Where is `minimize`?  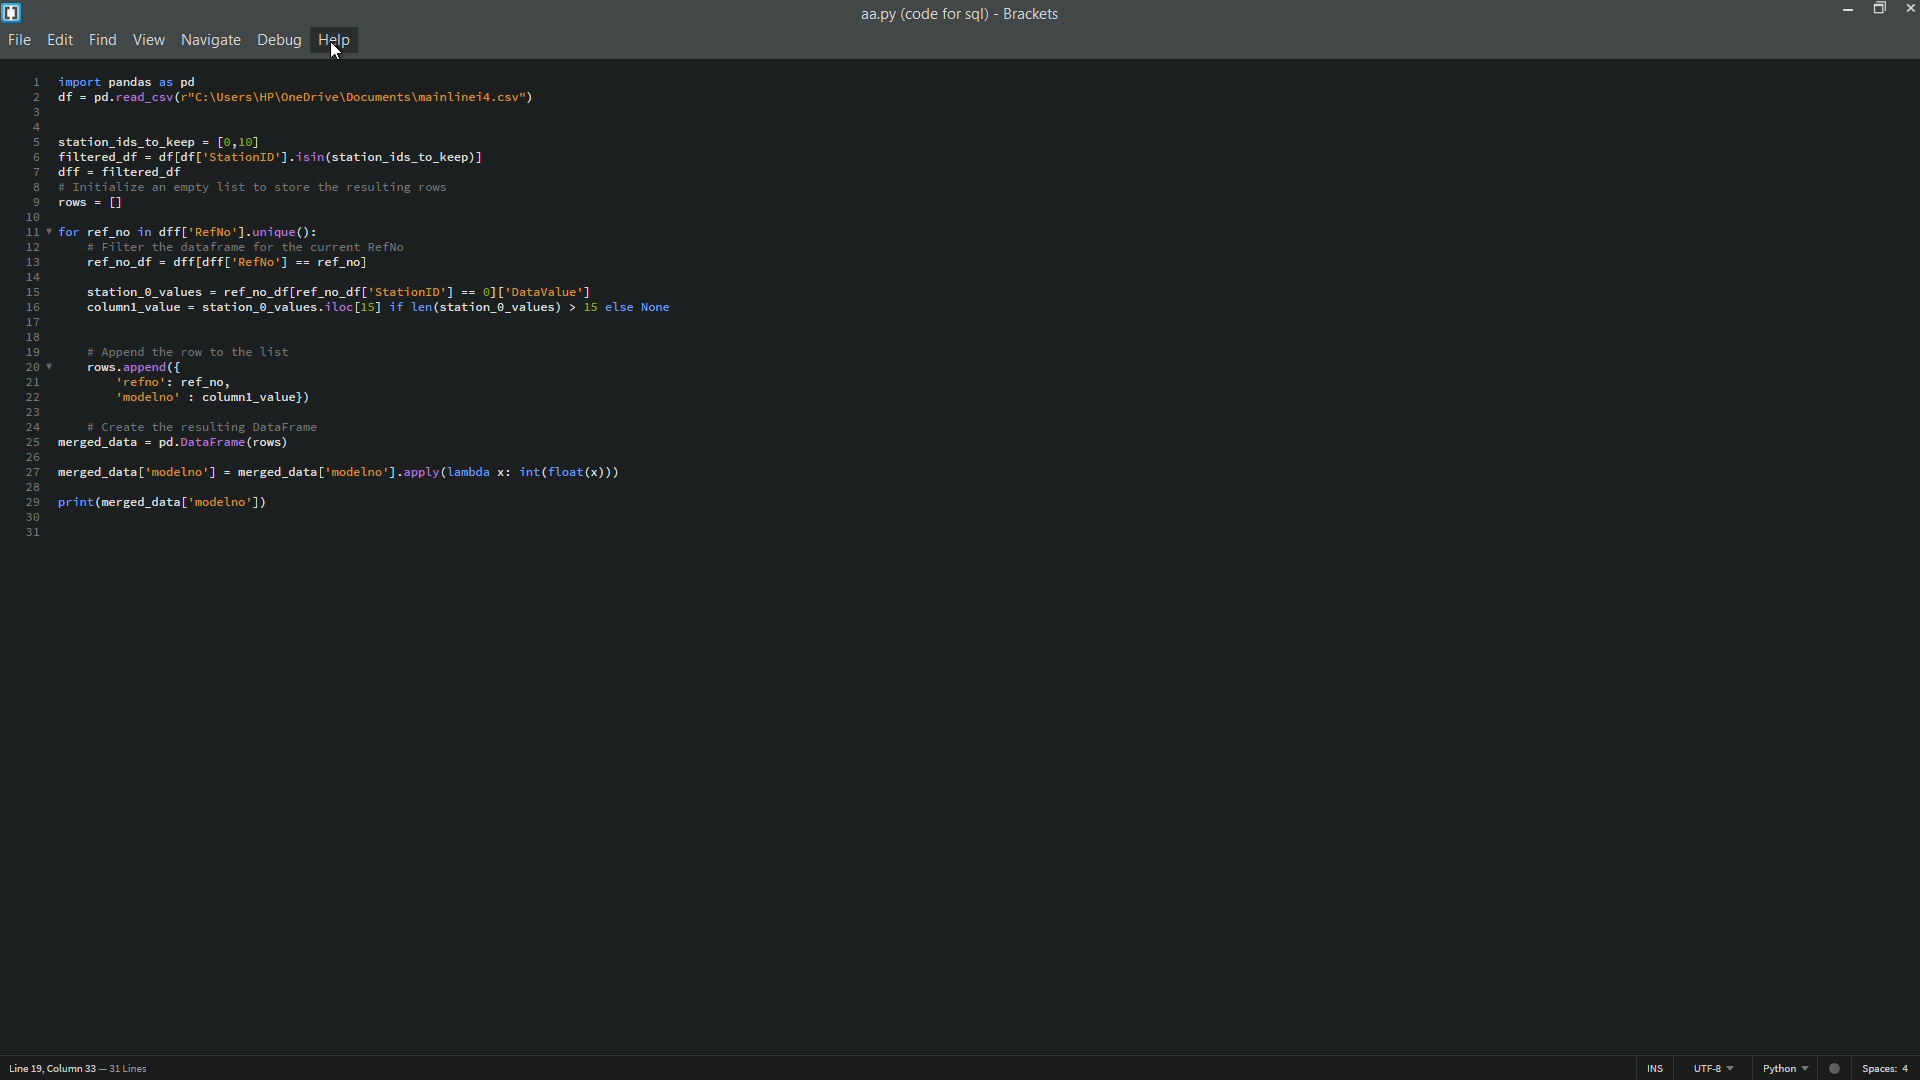 minimize is located at coordinates (1846, 10).